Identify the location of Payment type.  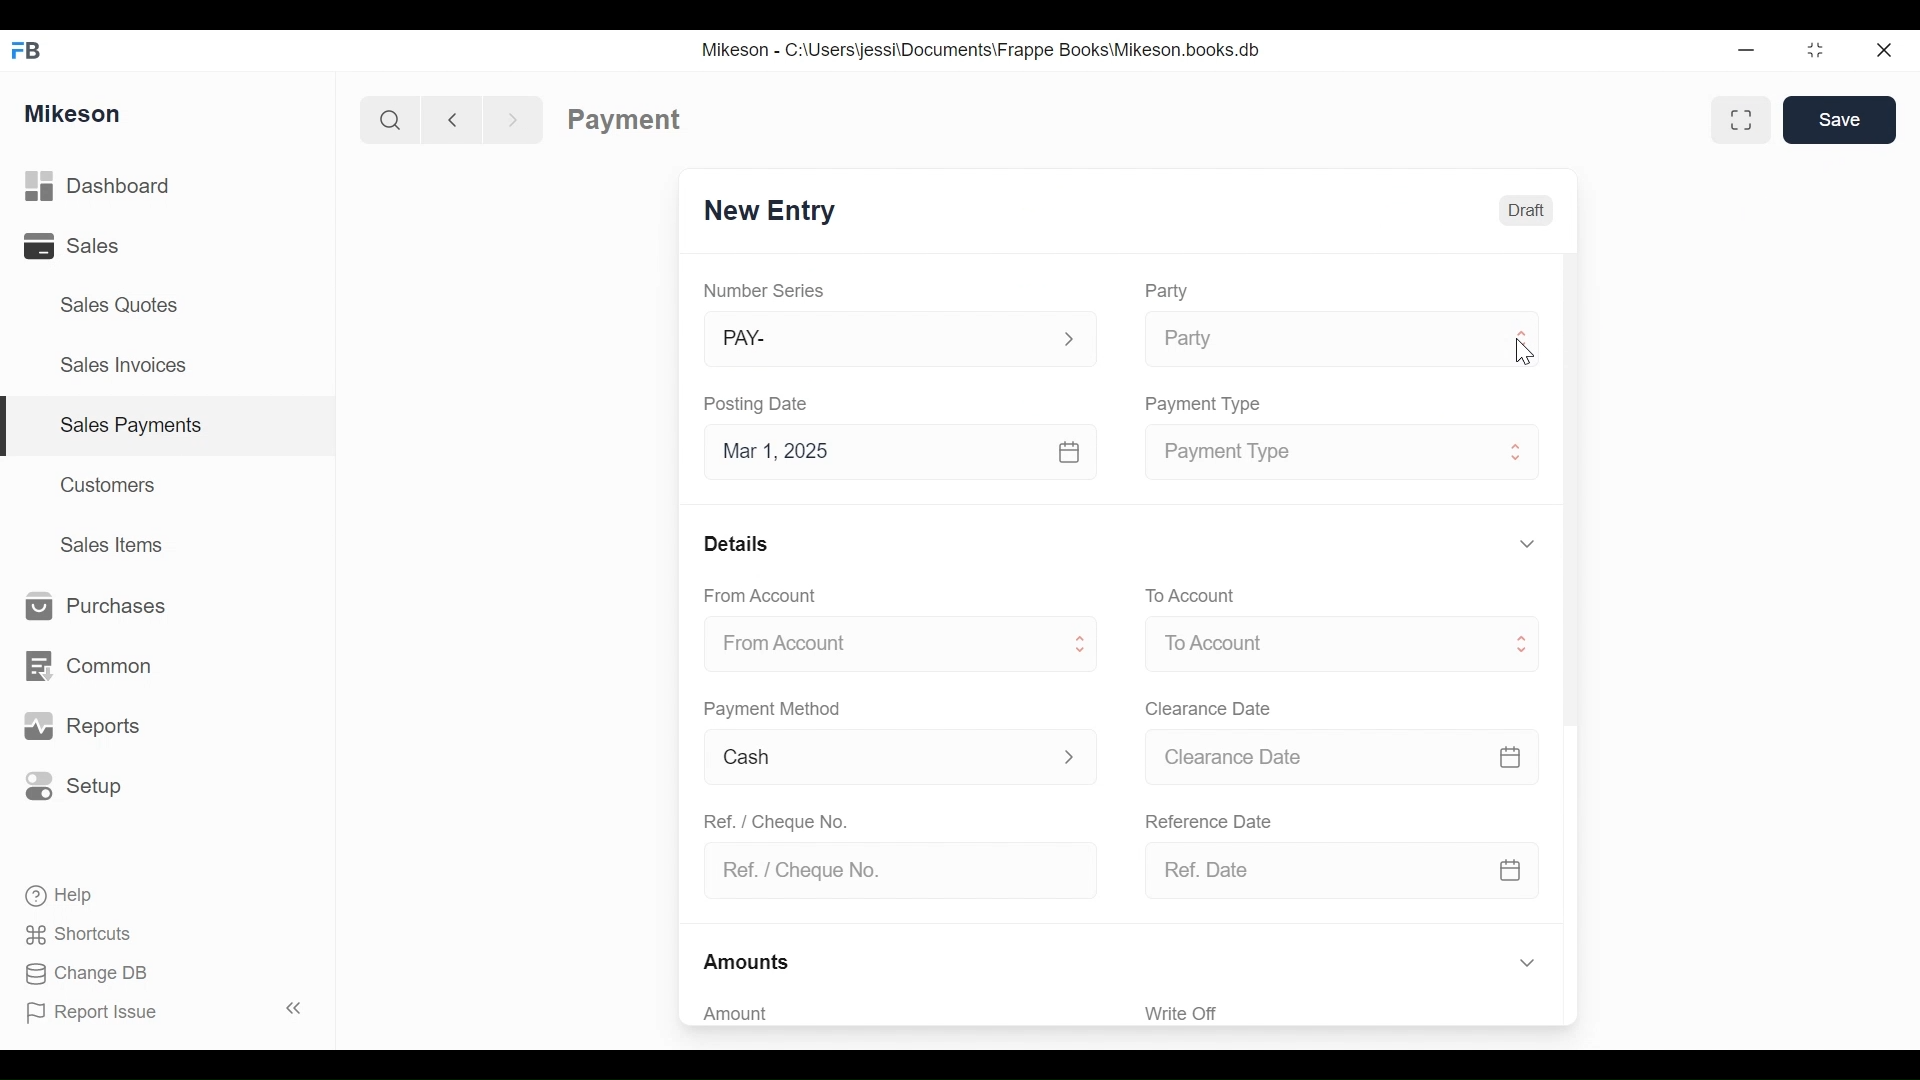
(1342, 452).